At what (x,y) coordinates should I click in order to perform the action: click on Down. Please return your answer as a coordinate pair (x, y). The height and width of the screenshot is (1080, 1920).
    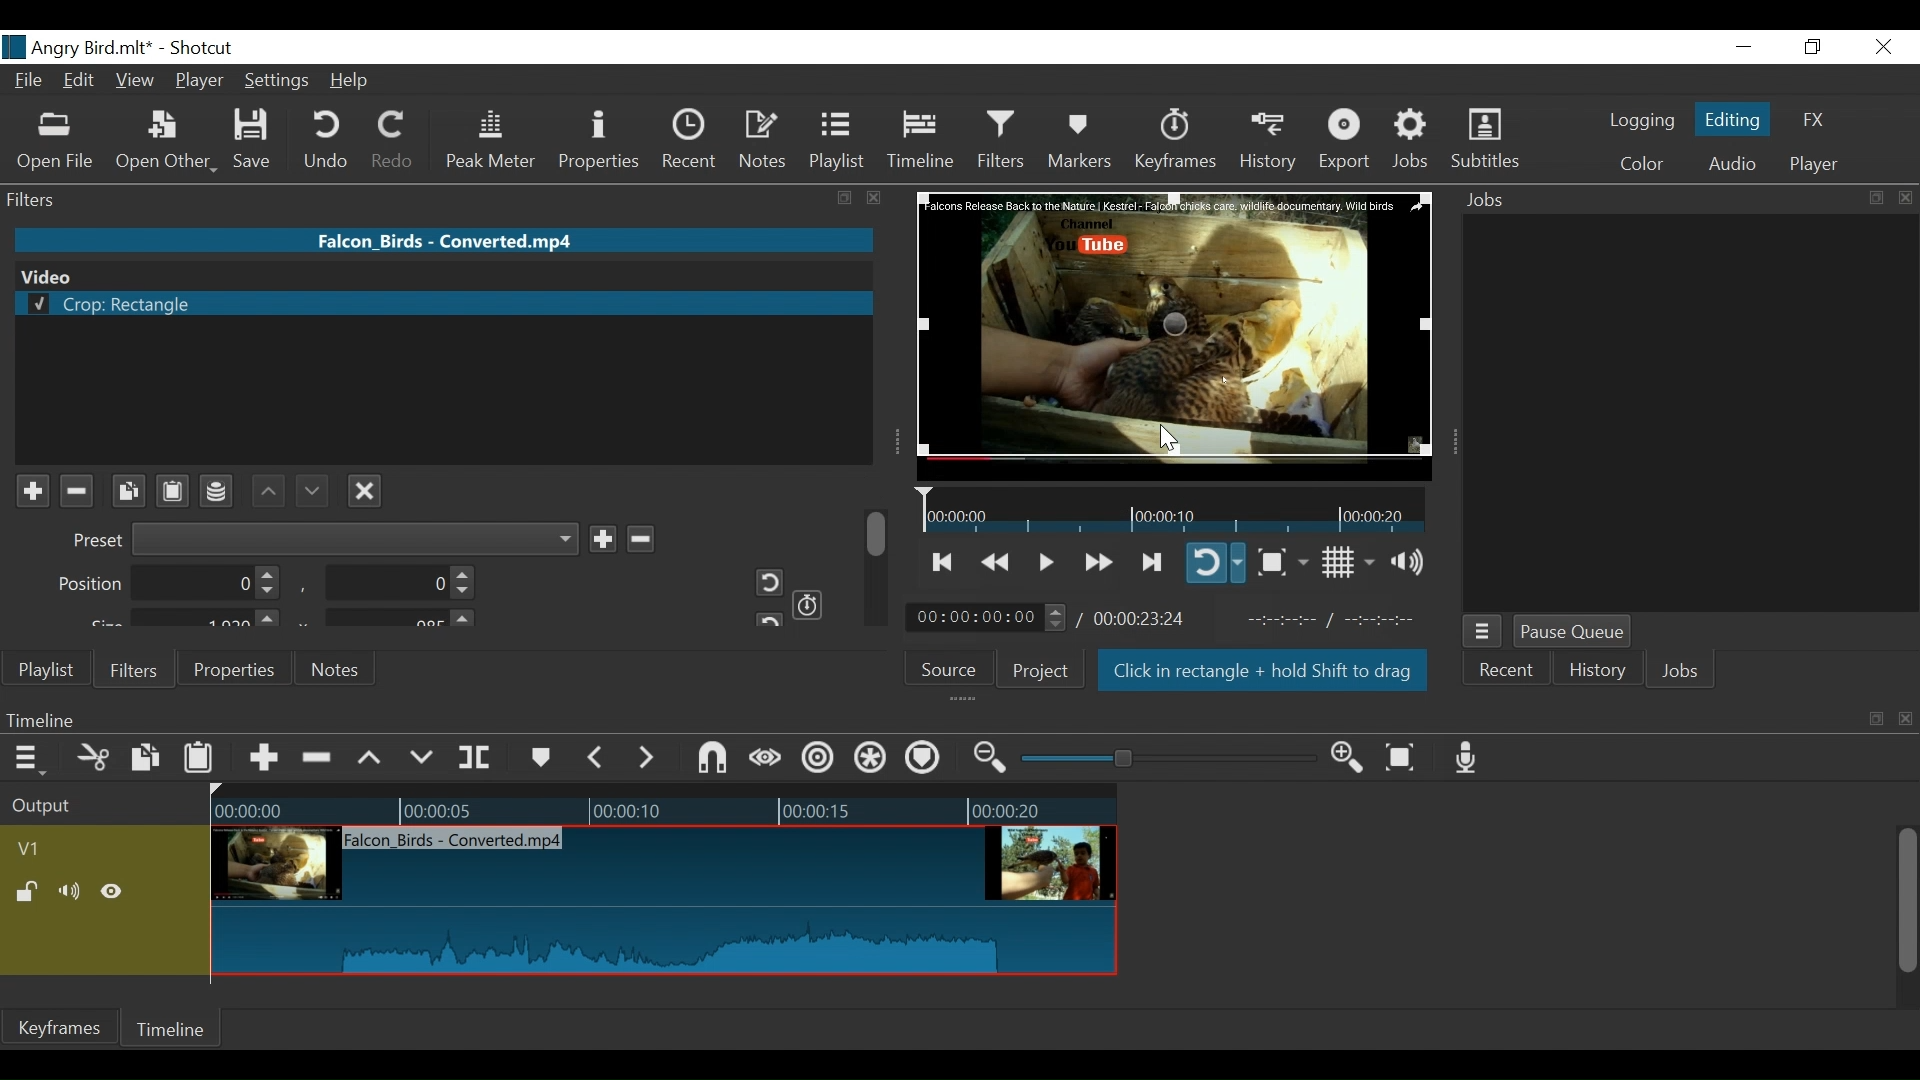
    Looking at the image, I should click on (309, 486).